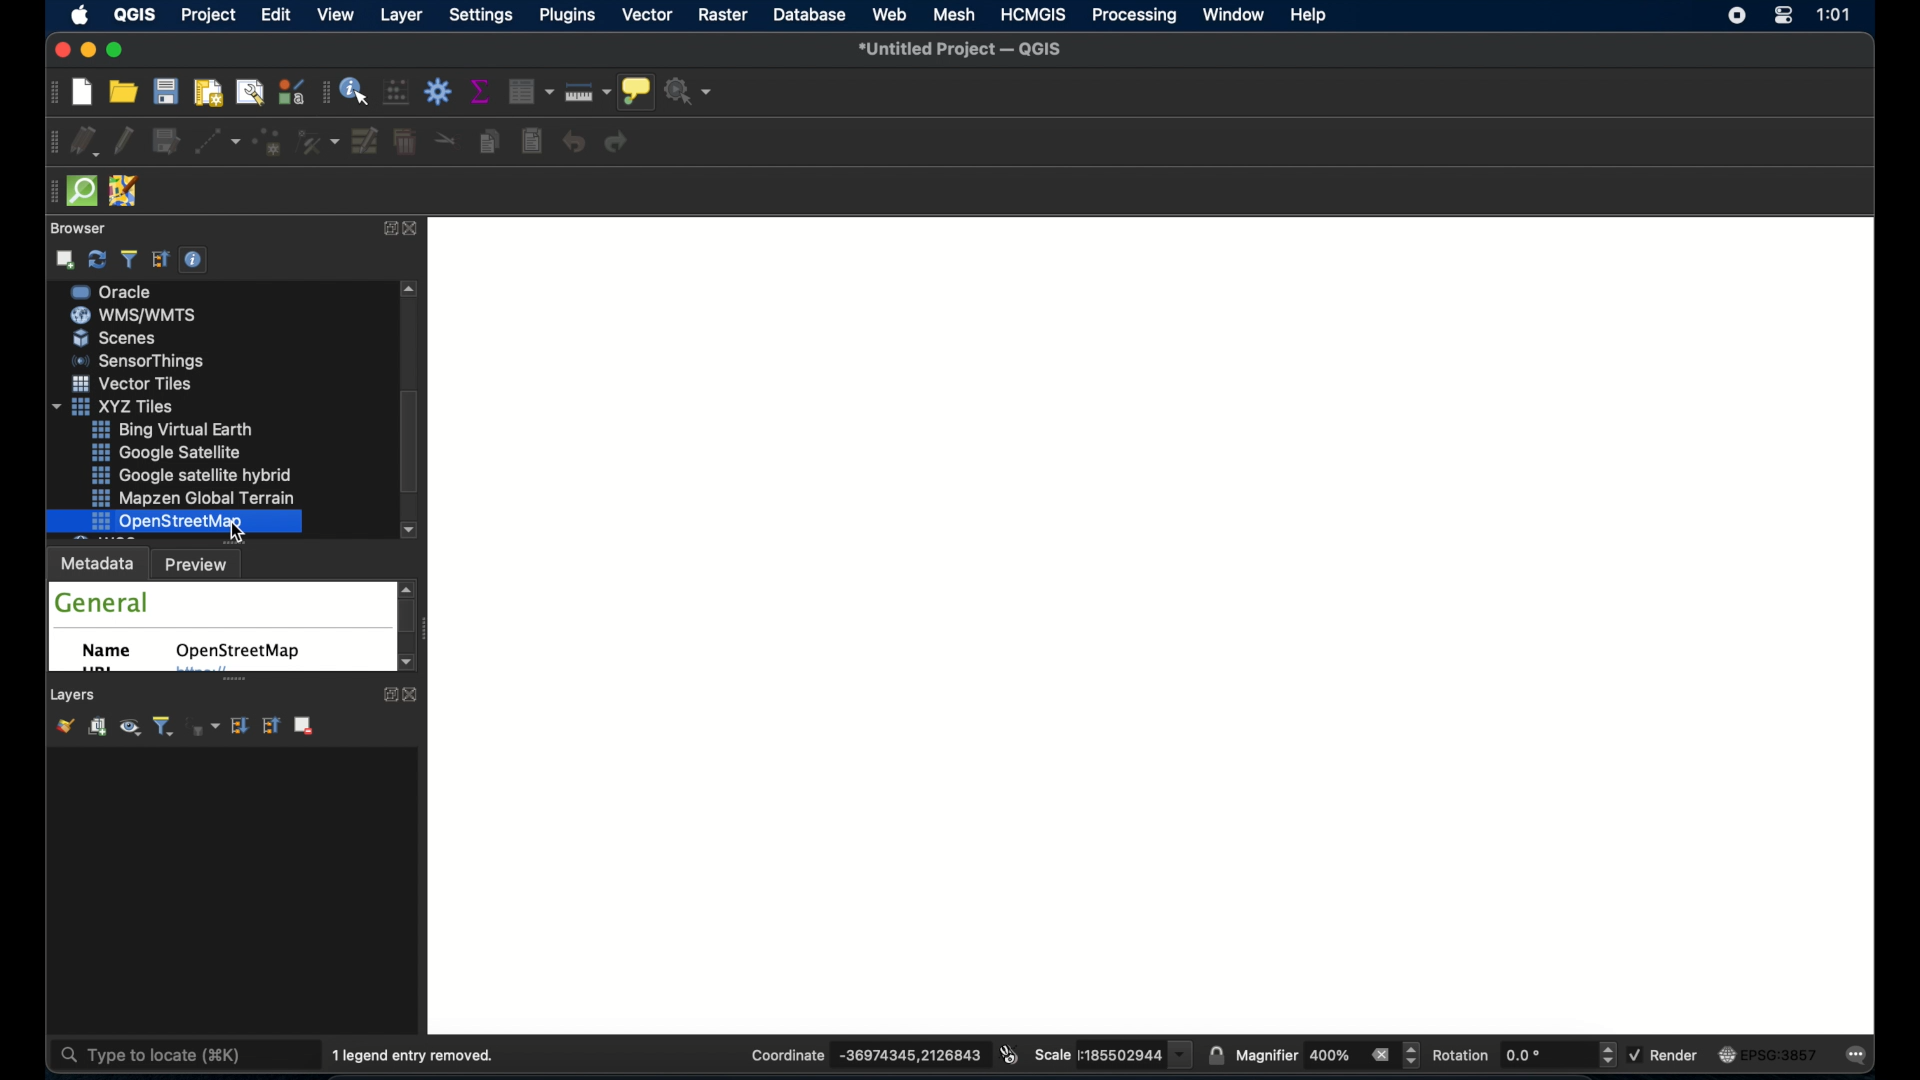 The height and width of the screenshot is (1080, 1920). I want to click on toggle editing, so click(126, 142).